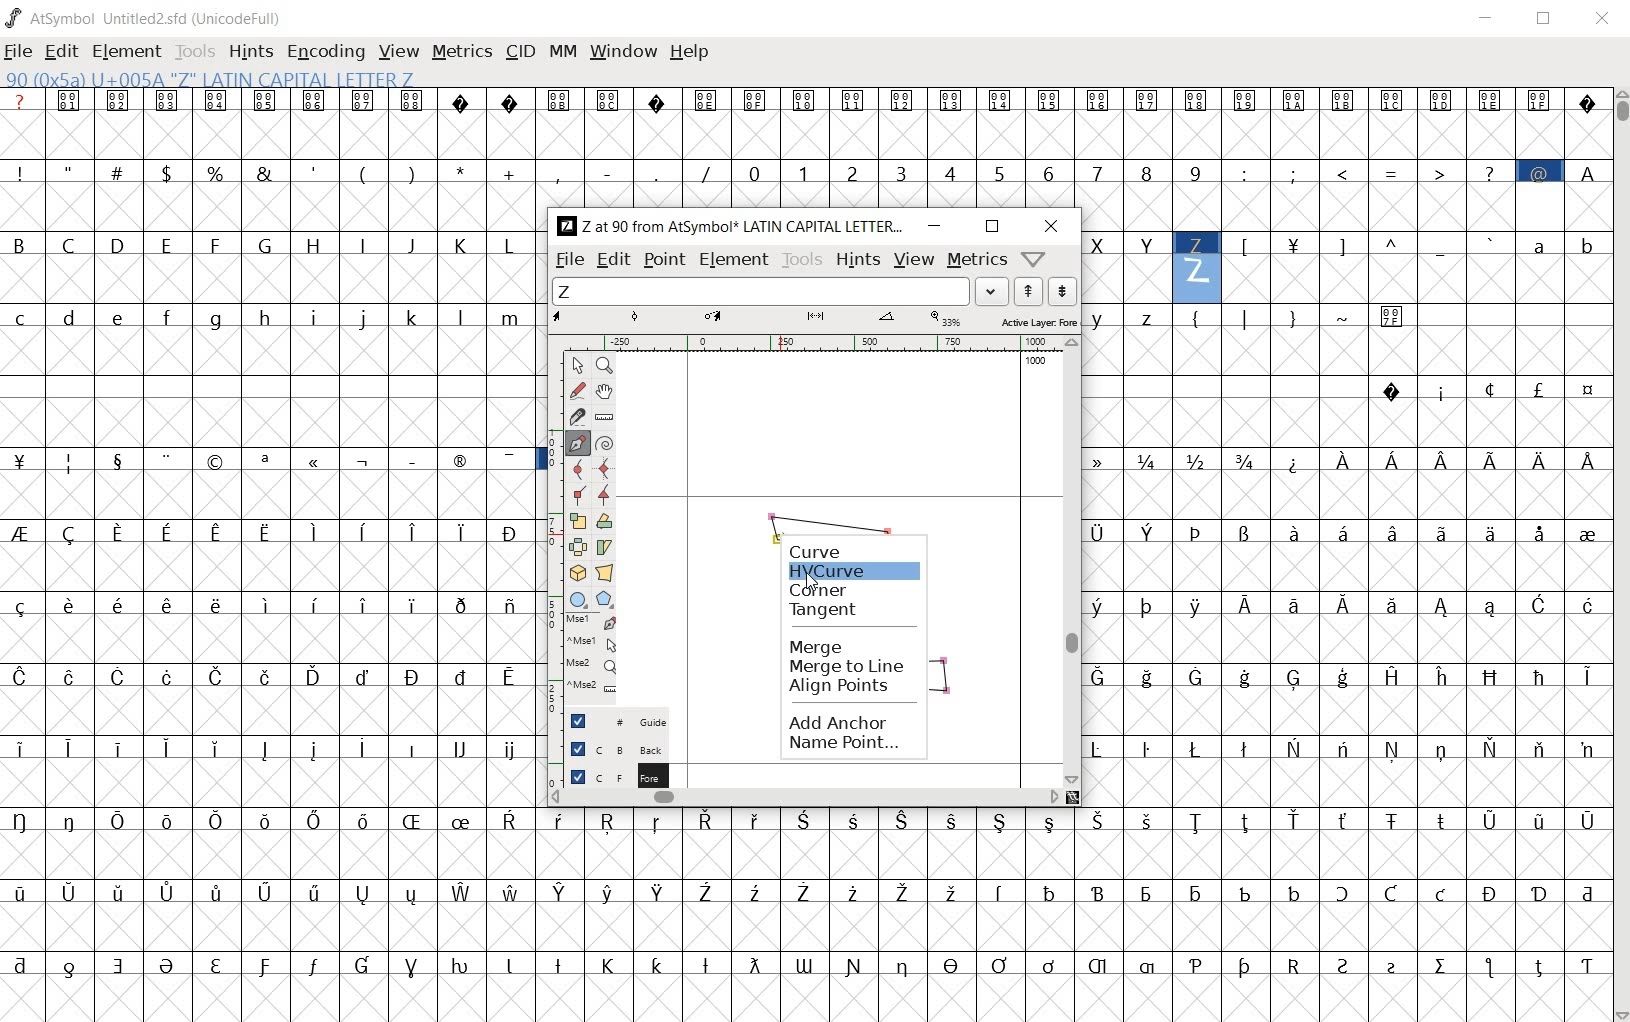 Image resolution: width=1630 pixels, height=1022 pixels. Describe the element at coordinates (1070, 561) in the screenshot. I see `scrollbar` at that location.